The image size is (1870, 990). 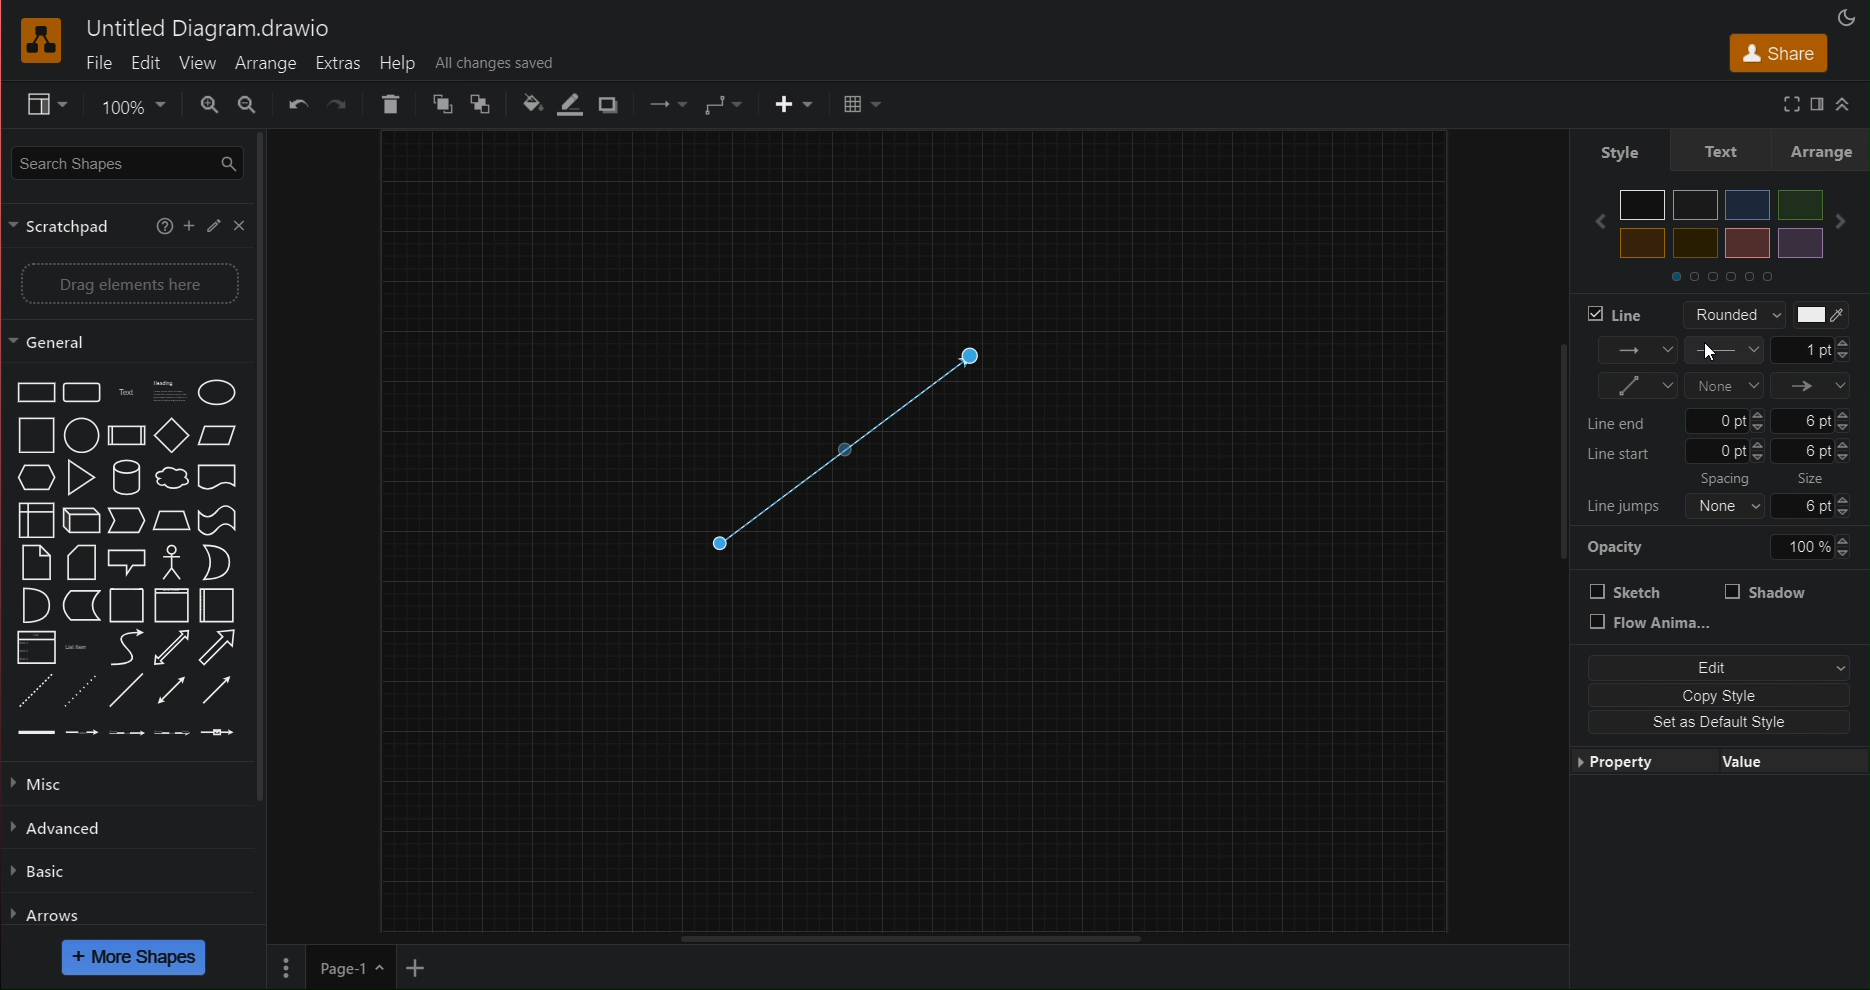 What do you see at coordinates (1812, 350) in the screenshot?
I see `Line width` at bounding box center [1812, 350].